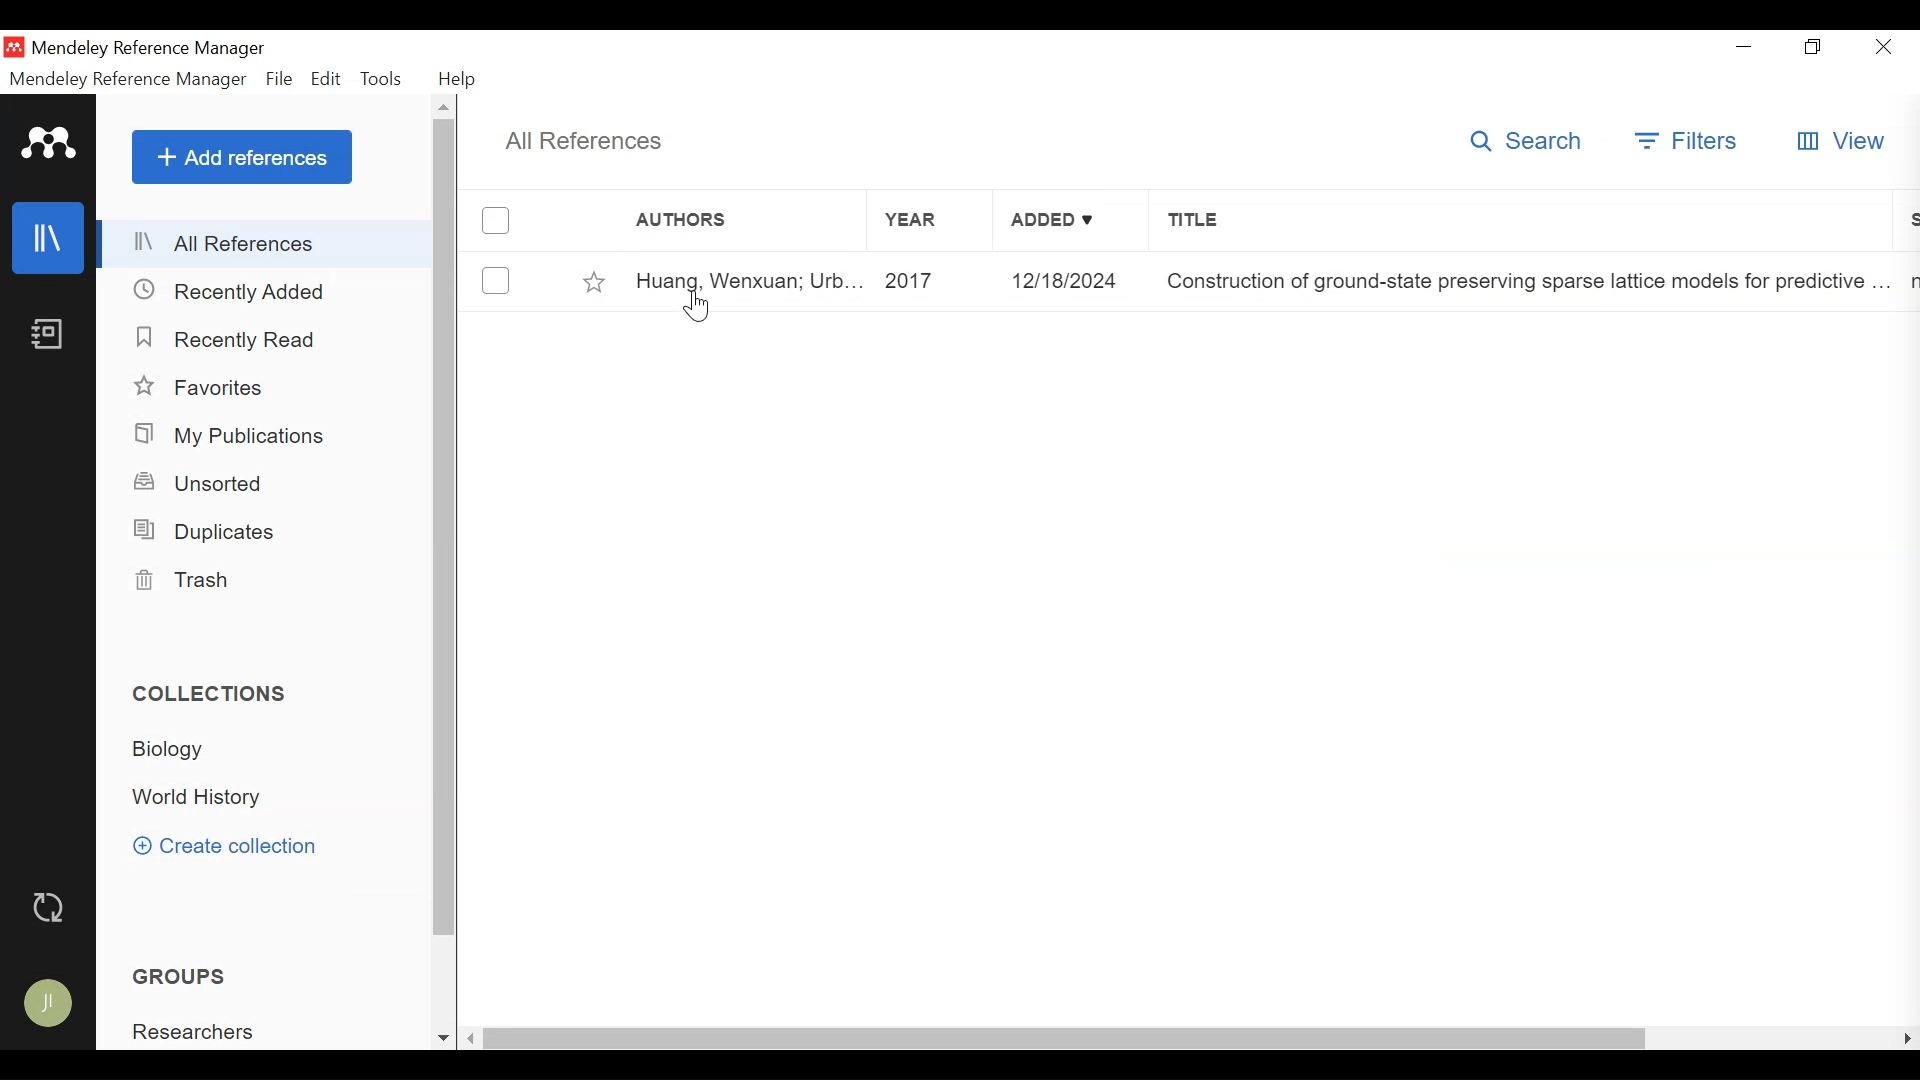 The image size is (1920, 1080). What do you see at coordinates (931, 218) in the screenshot?
I see `Year` at bounding box center [931, 218].